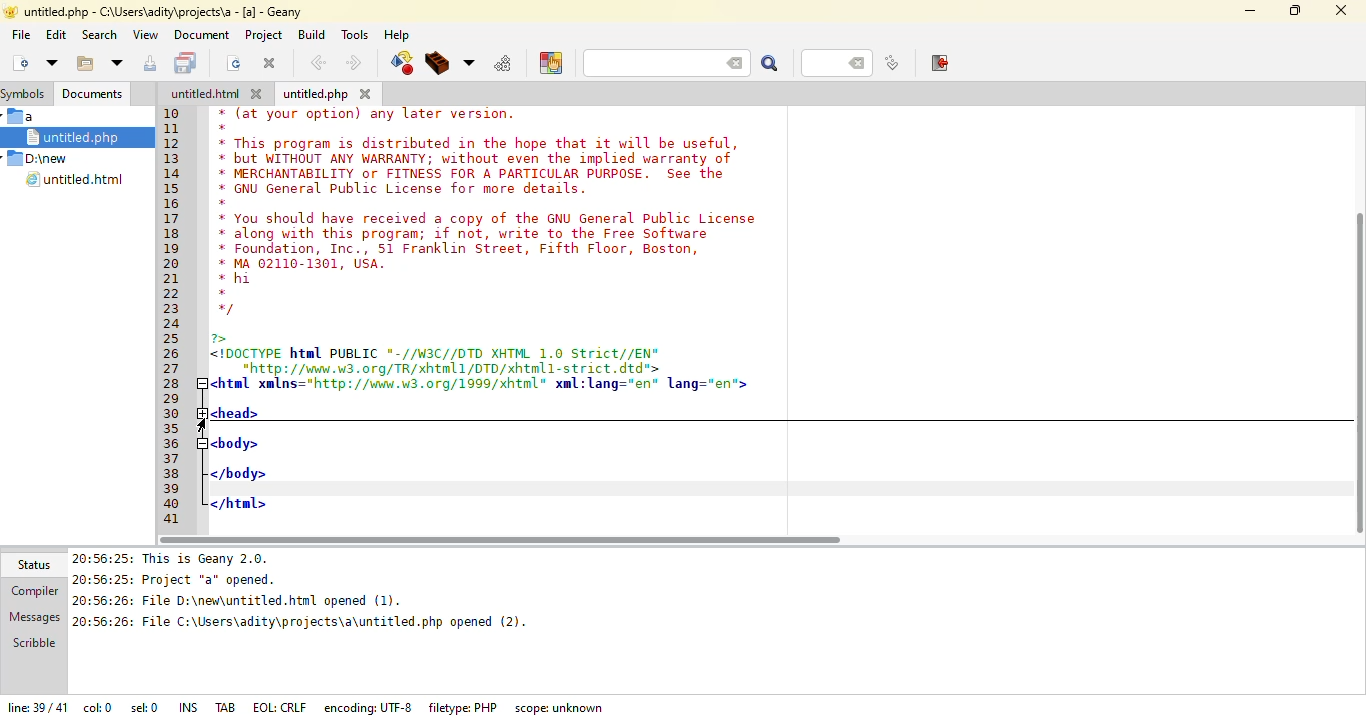 The image size is (1366, 720). Describe the element at coordinates (150, 63) in the screenshot. I see `save` at that location.